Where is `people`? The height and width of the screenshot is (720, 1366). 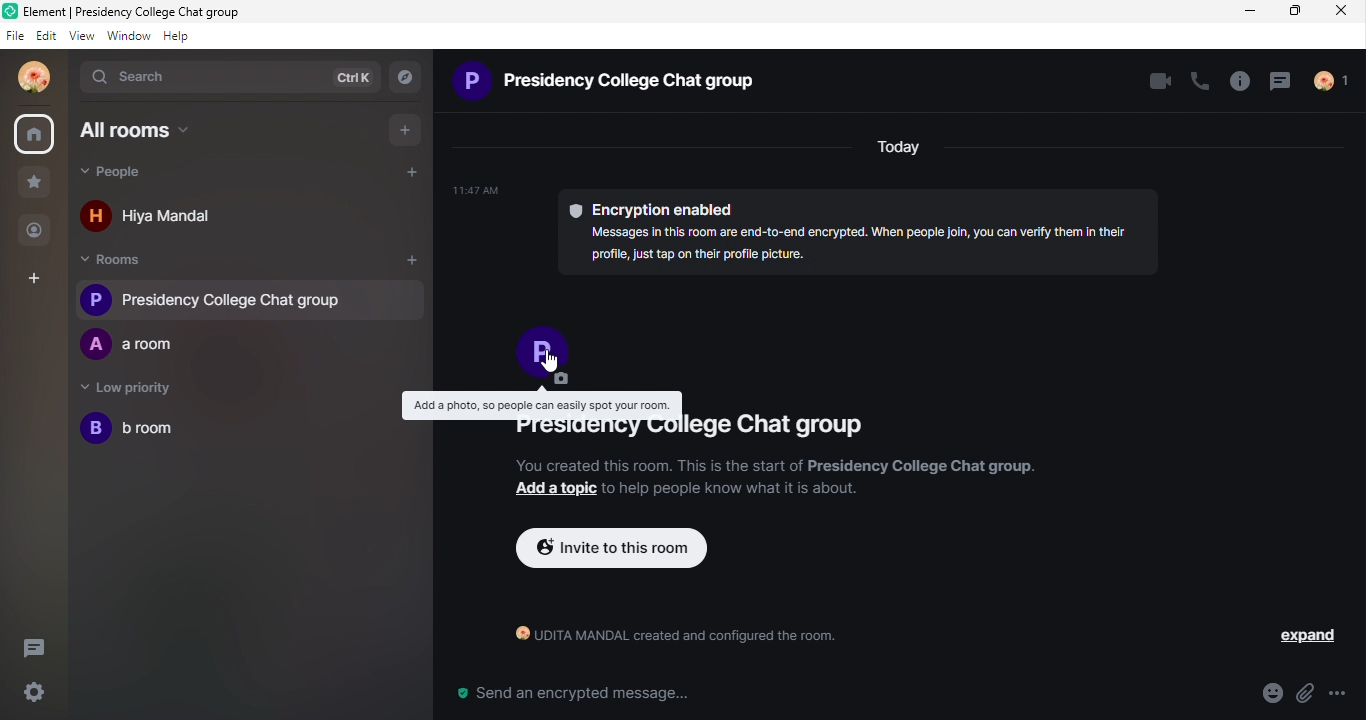 people is located at coordinates (172, 177).